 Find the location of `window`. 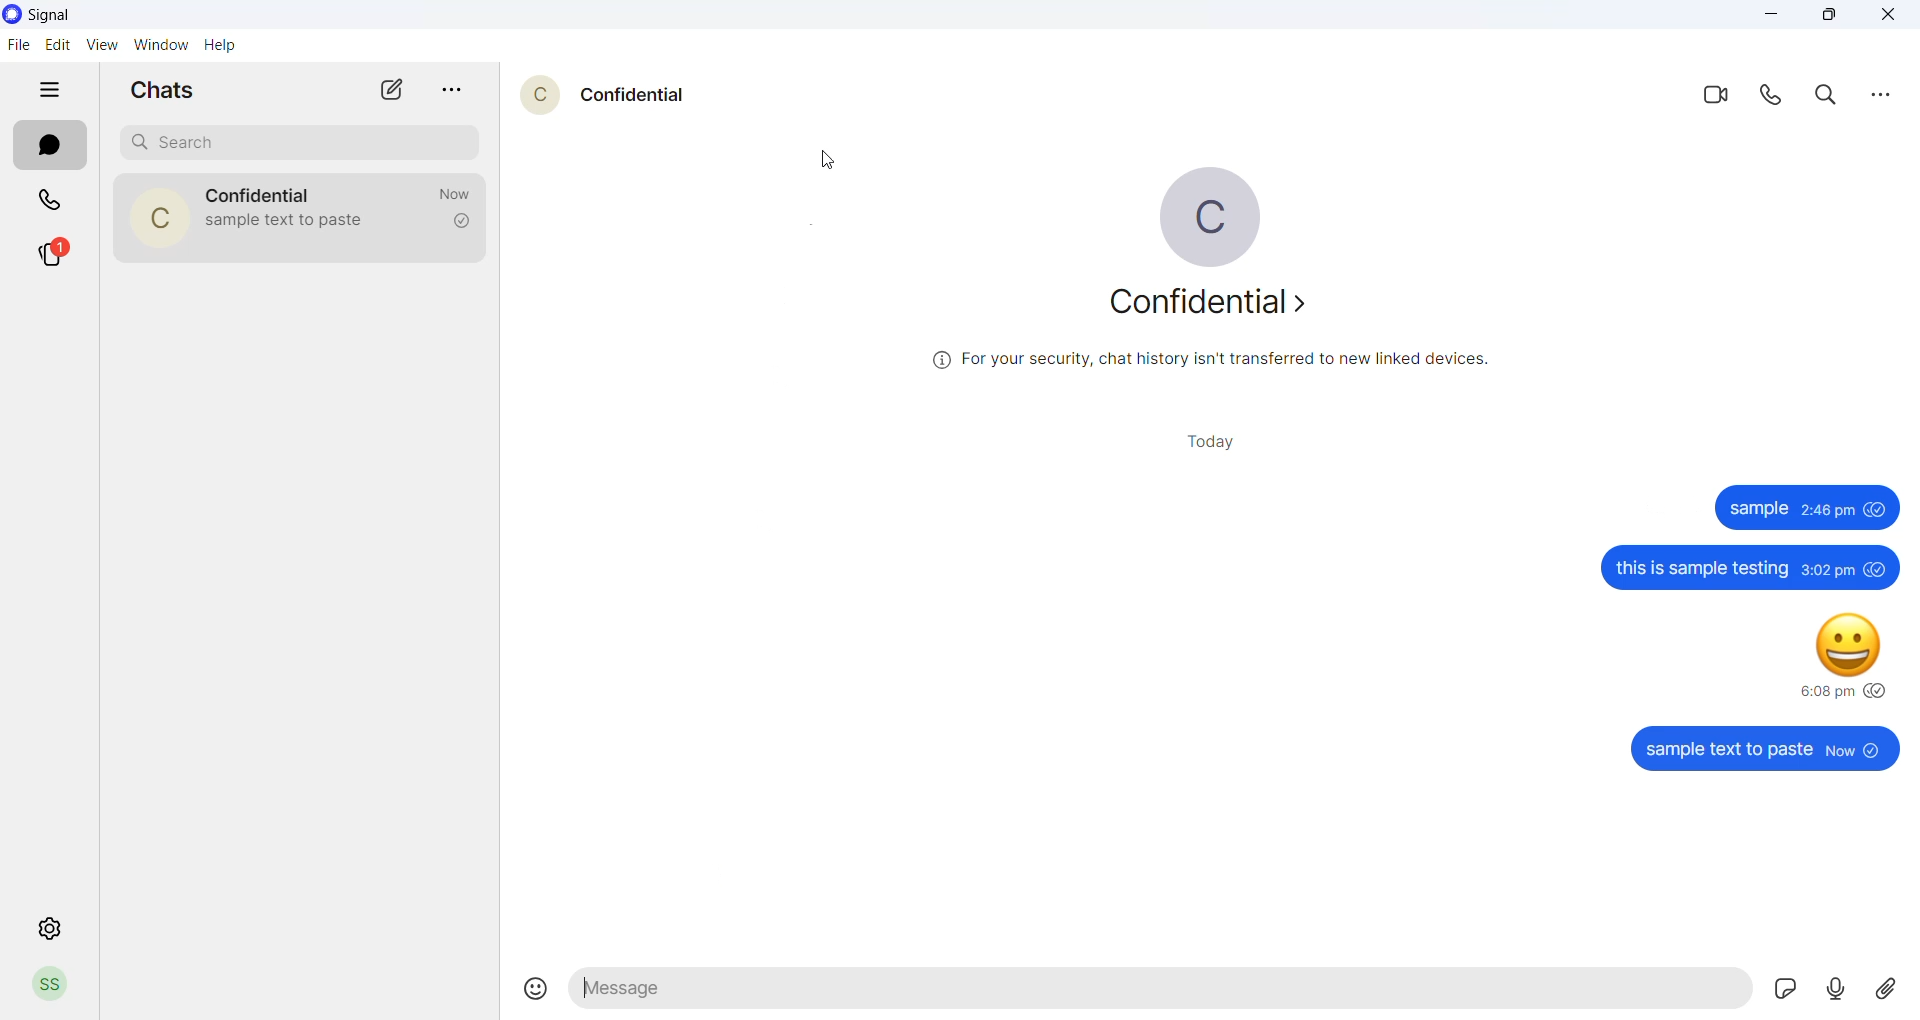

window is located at coordinates (164, 45).